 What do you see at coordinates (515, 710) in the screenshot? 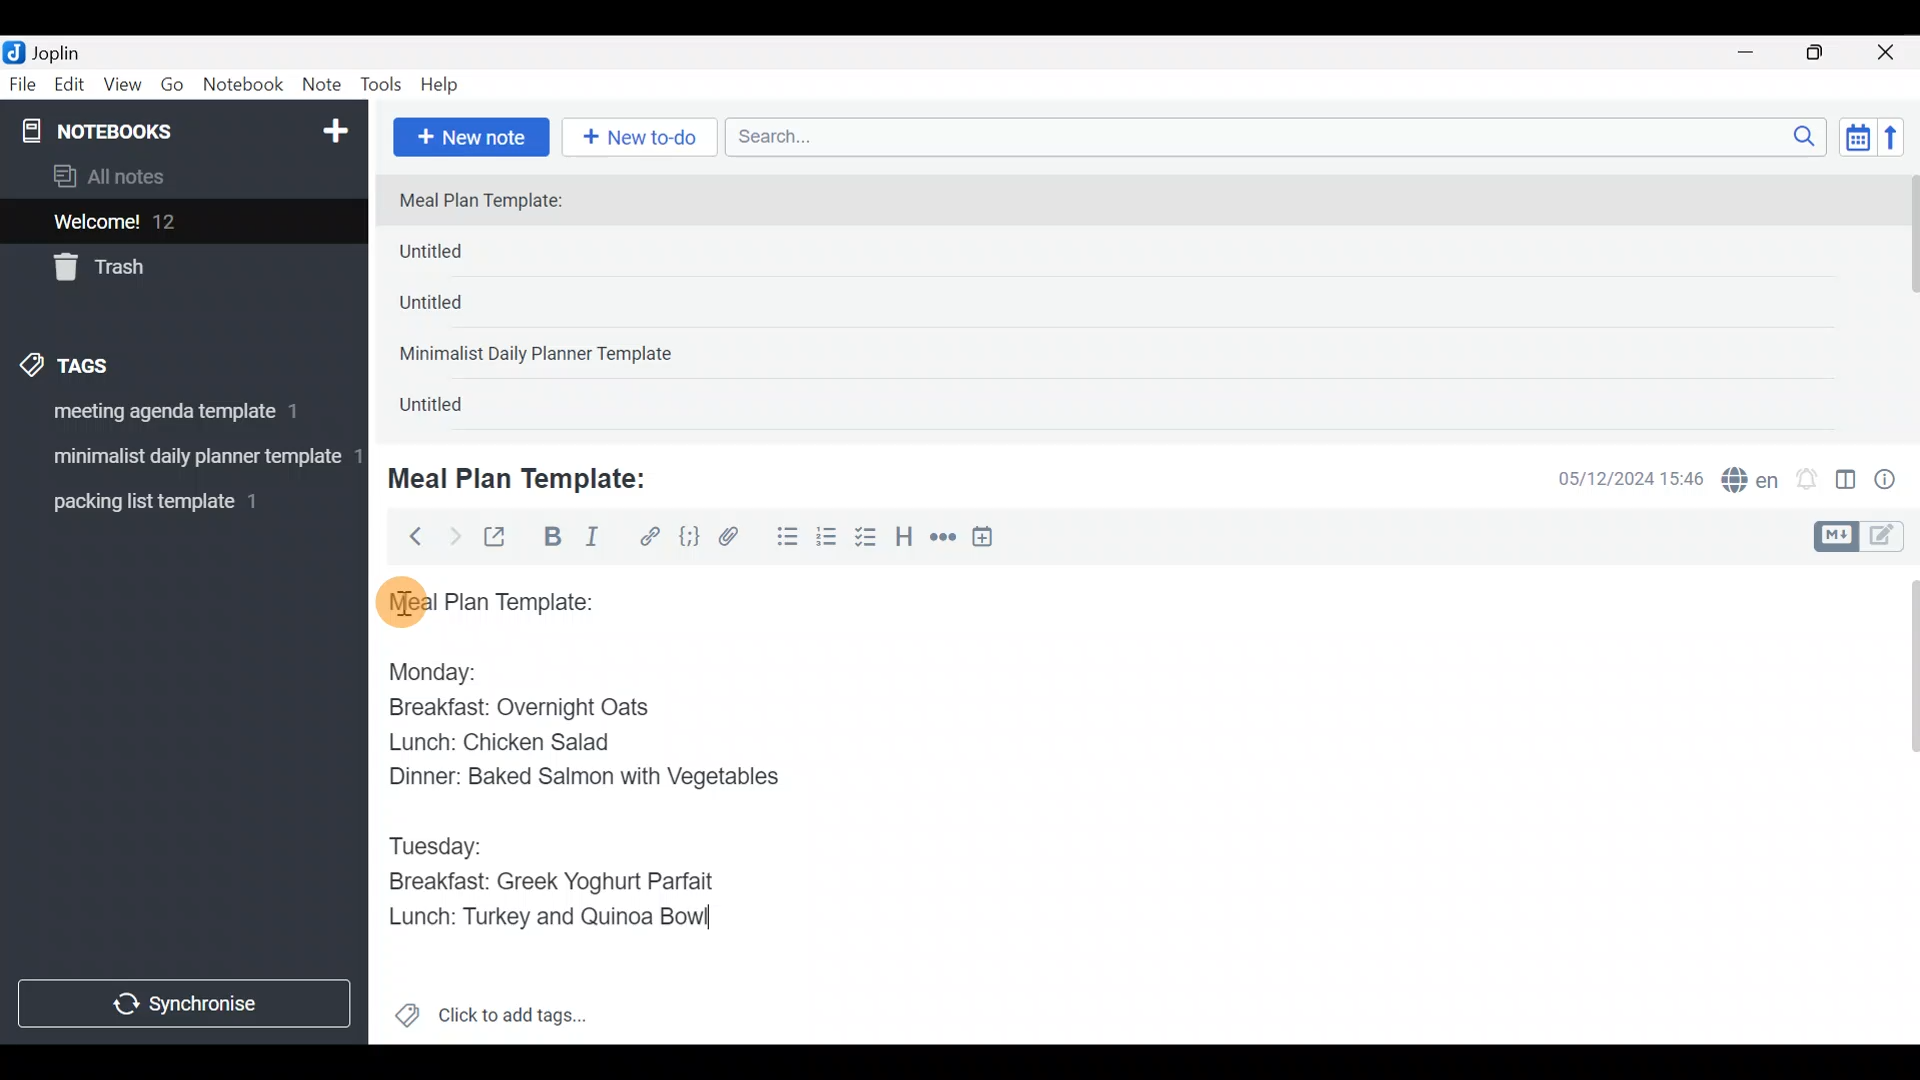
I see `Breakfast: Overnight Oats` at bounding box center [515, 710].